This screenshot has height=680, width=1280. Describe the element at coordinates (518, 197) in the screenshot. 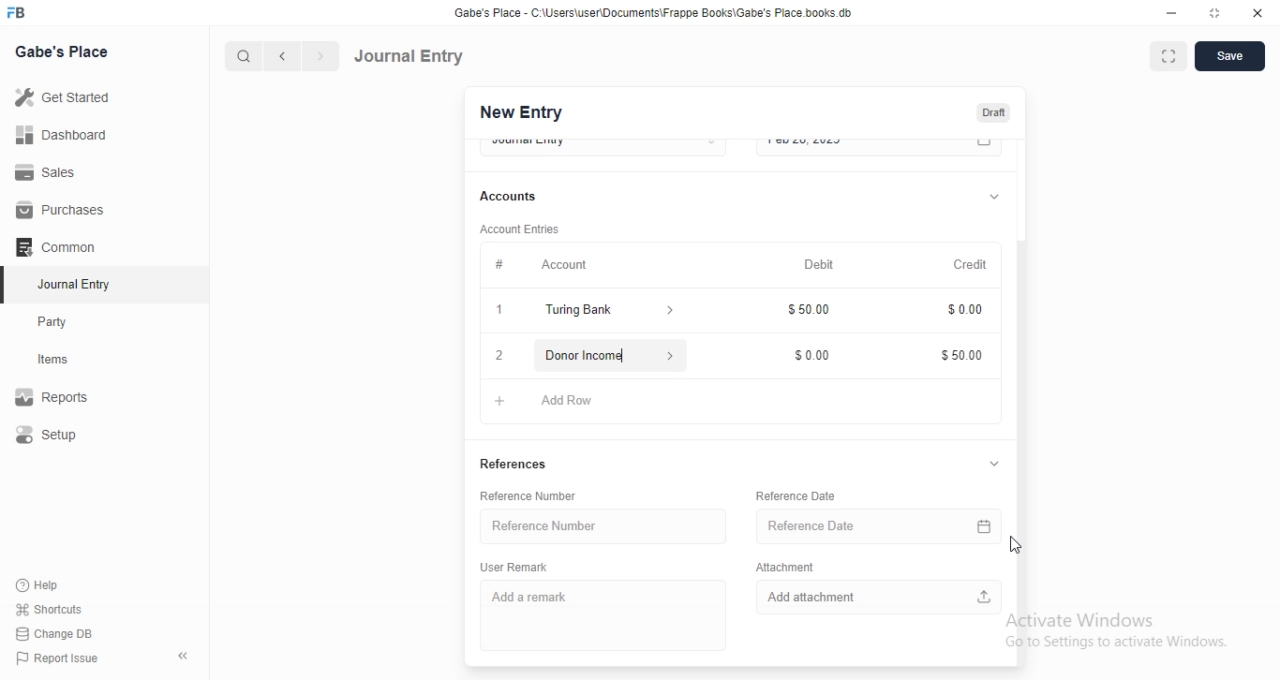

I see `Accounts.` at that location.